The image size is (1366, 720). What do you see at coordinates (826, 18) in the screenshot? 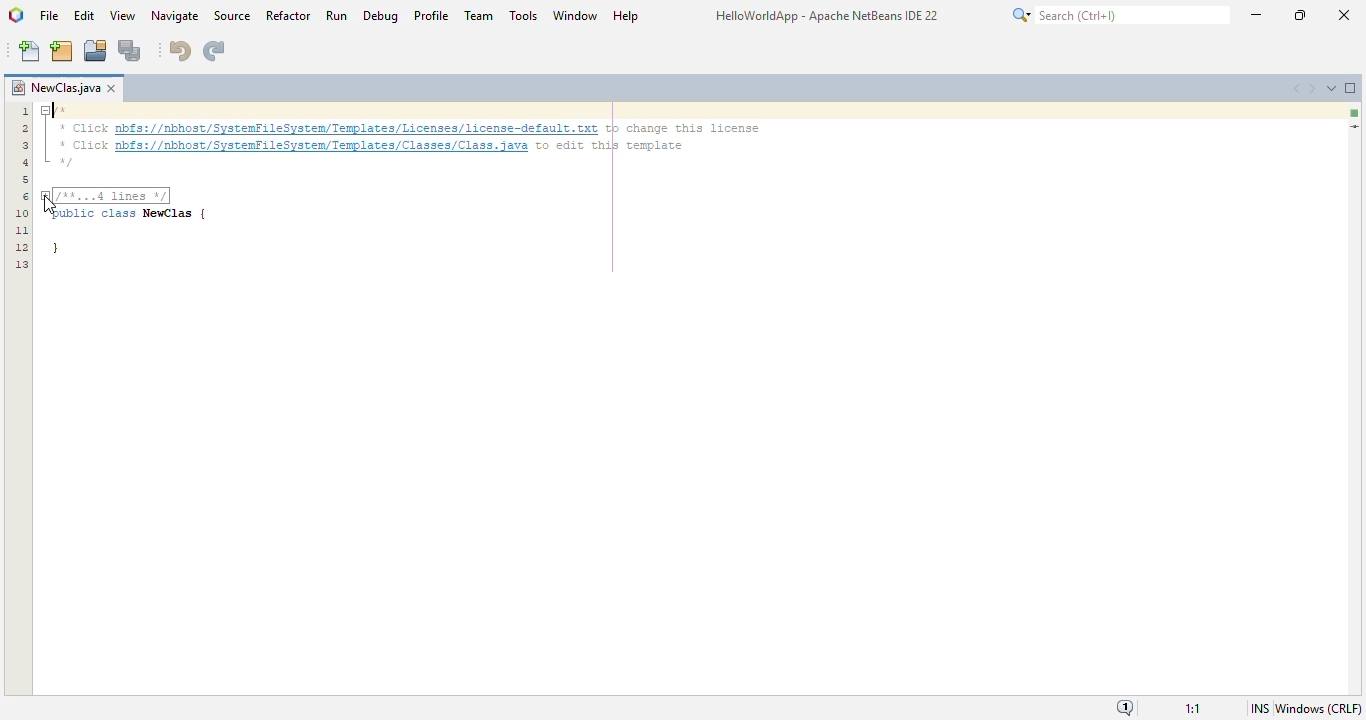
I see `HelloWorldApp - Apache NetBeans IDE 22` at bounding box center [826, 18].